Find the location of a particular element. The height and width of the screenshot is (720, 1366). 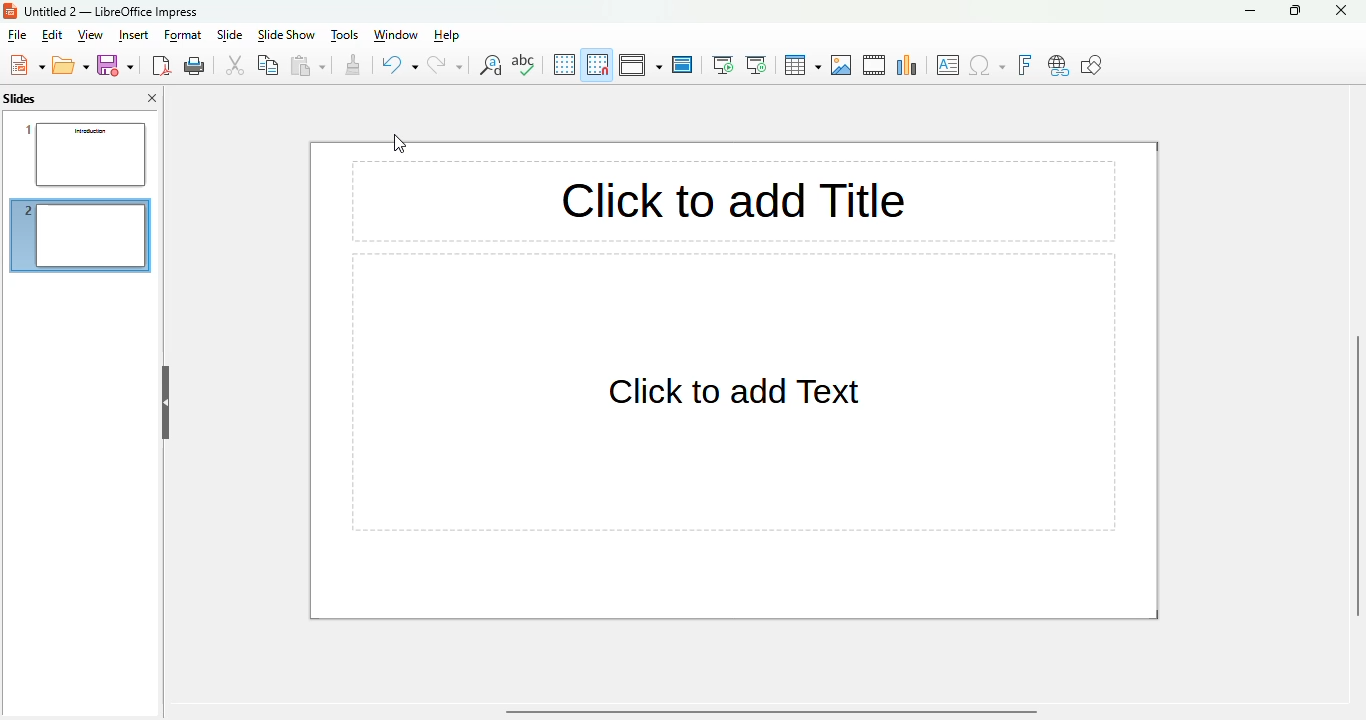

insert hyperlink is located at coordinates (1059, 66).